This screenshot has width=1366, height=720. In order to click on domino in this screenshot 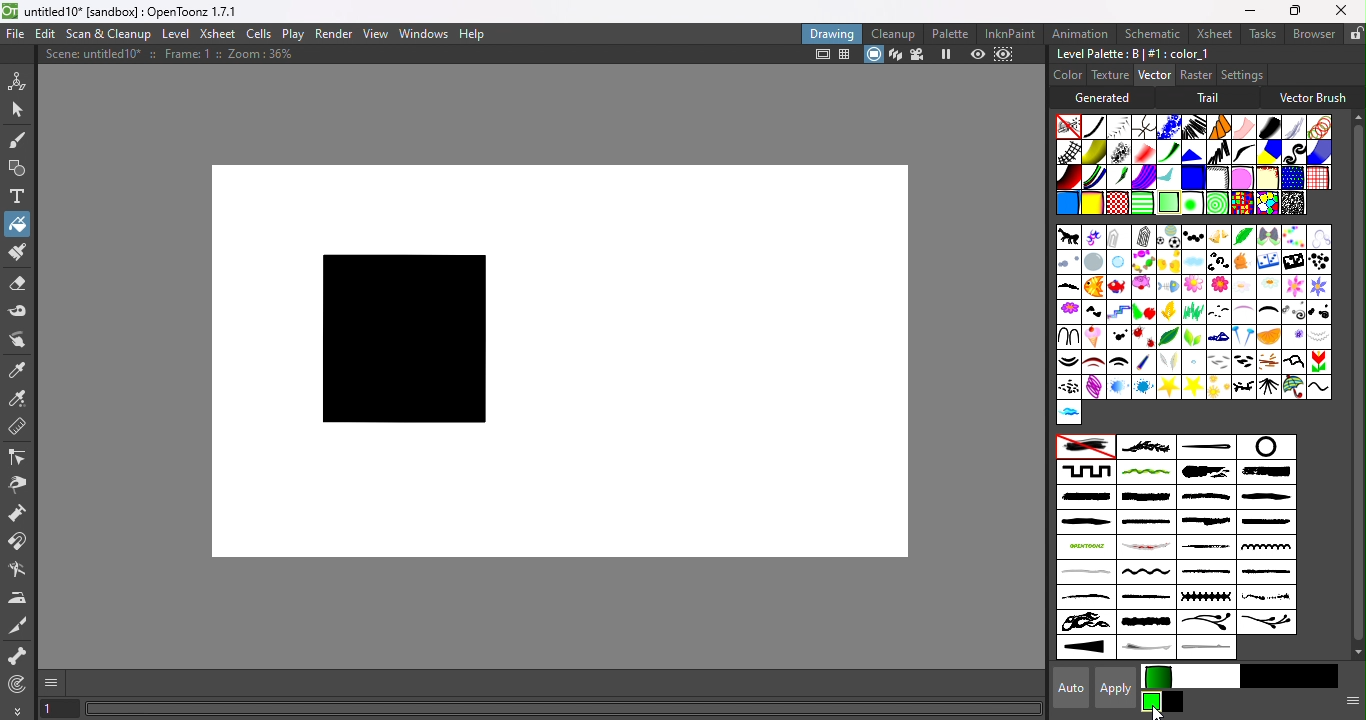, I will do `click(1268, 264)`.